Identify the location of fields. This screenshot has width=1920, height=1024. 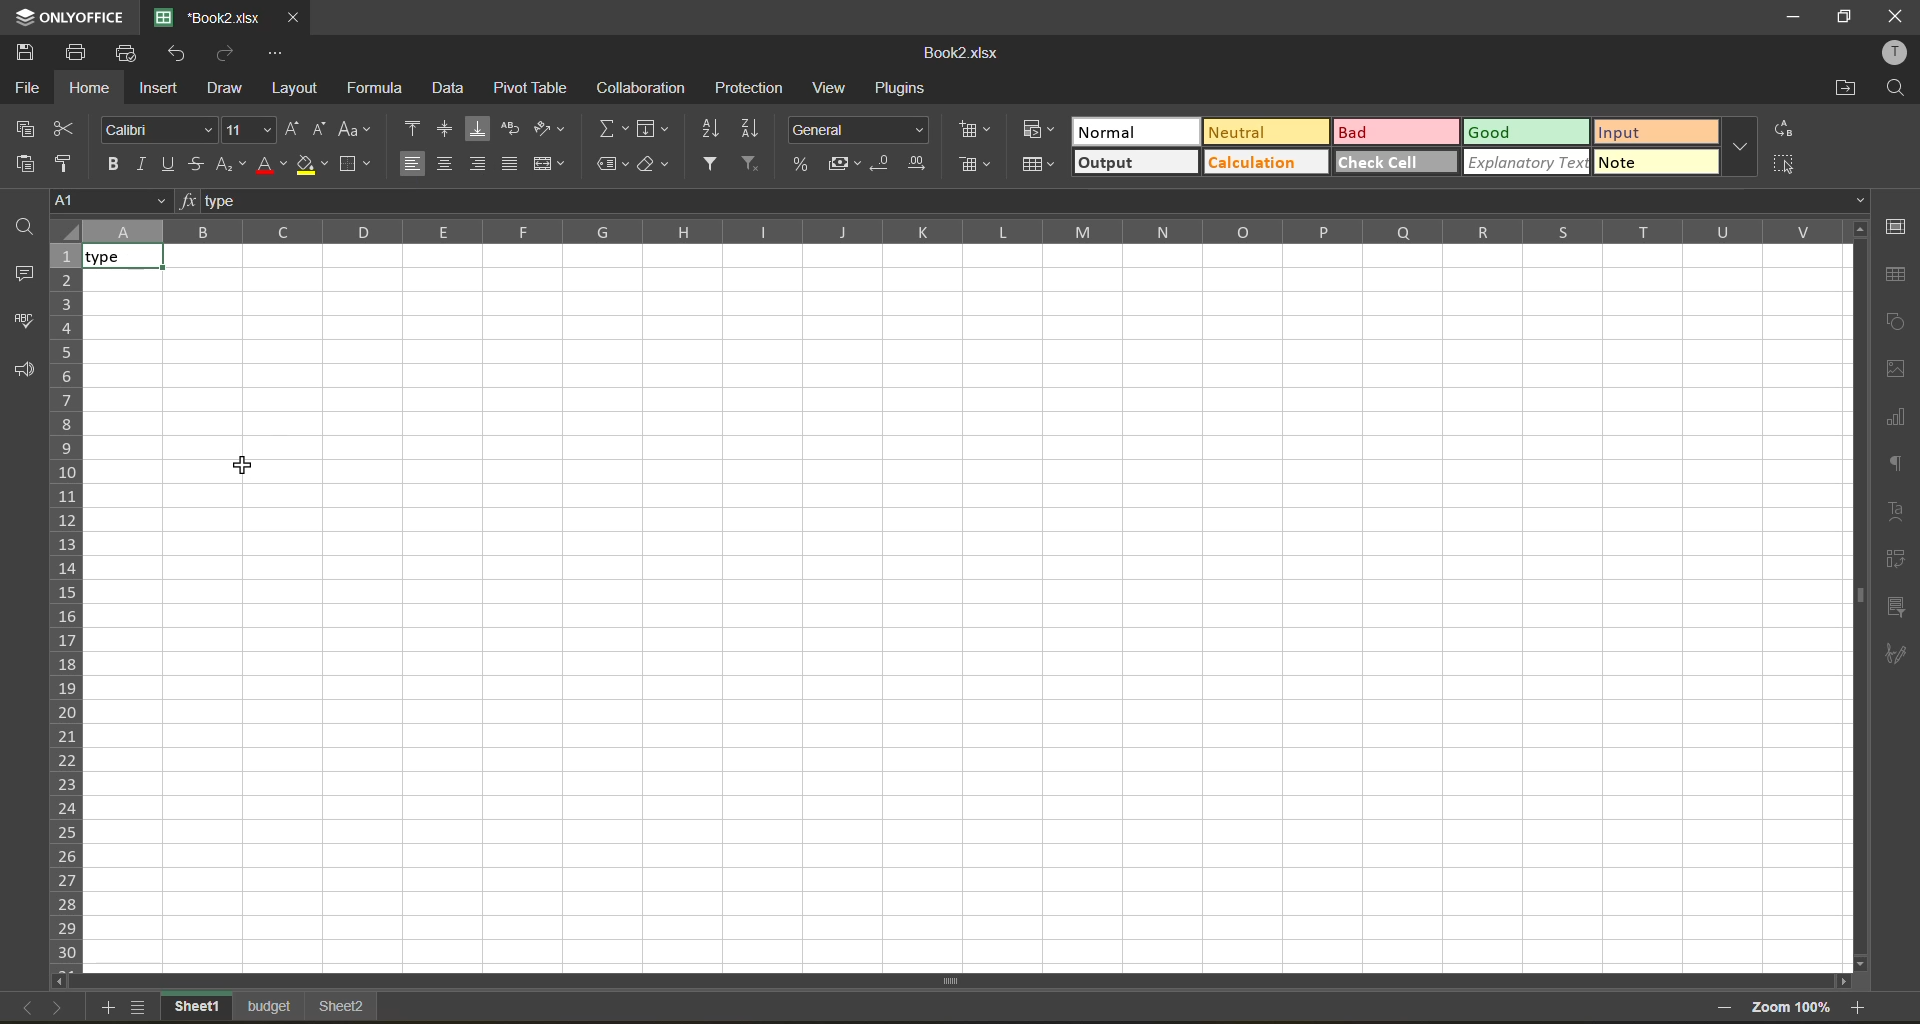
(652, 132).